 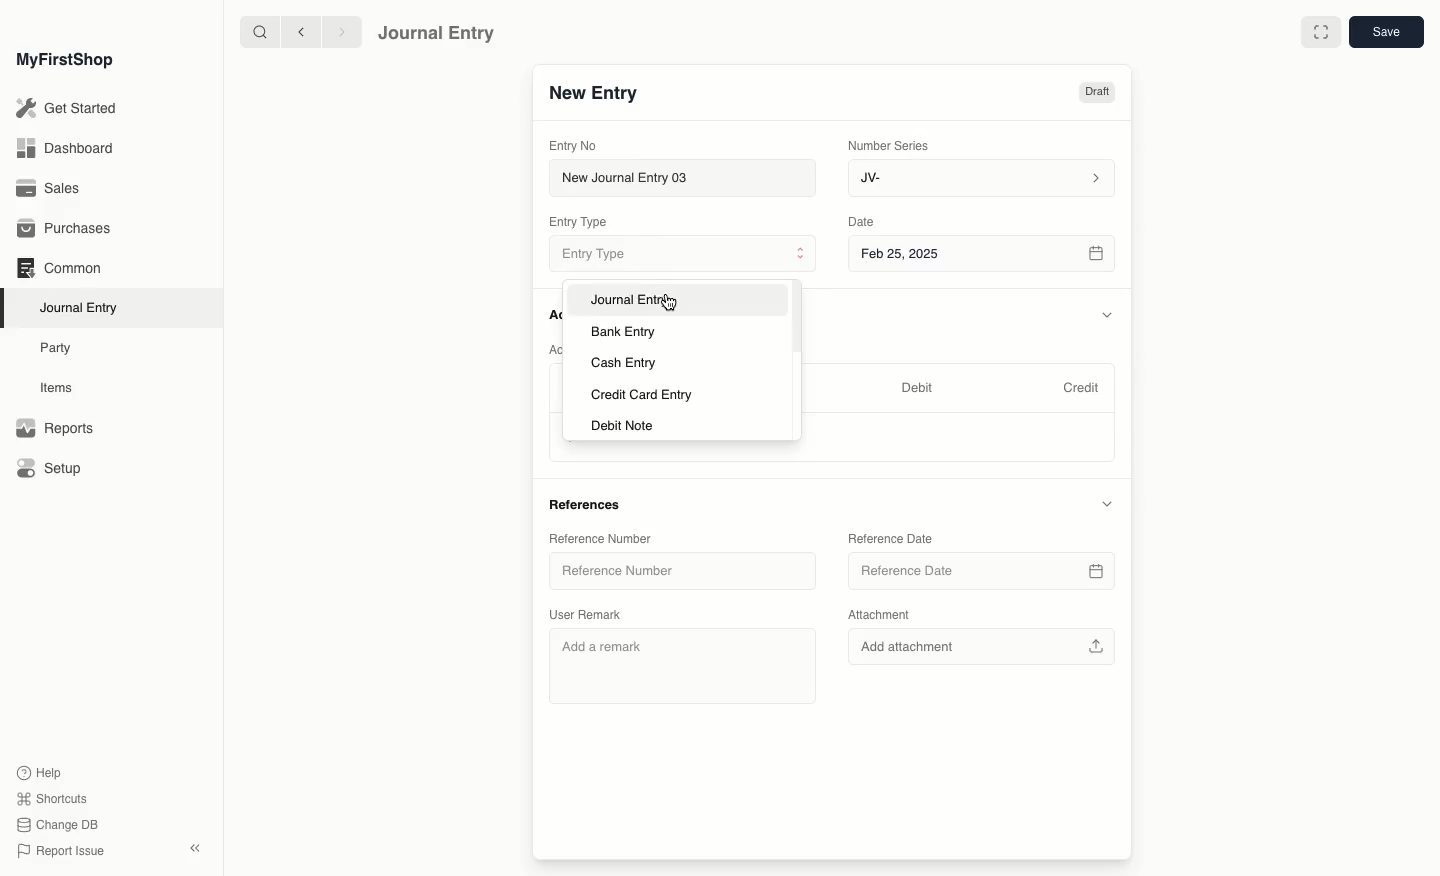 I want to click on backward <, so click(x=296, y=32).